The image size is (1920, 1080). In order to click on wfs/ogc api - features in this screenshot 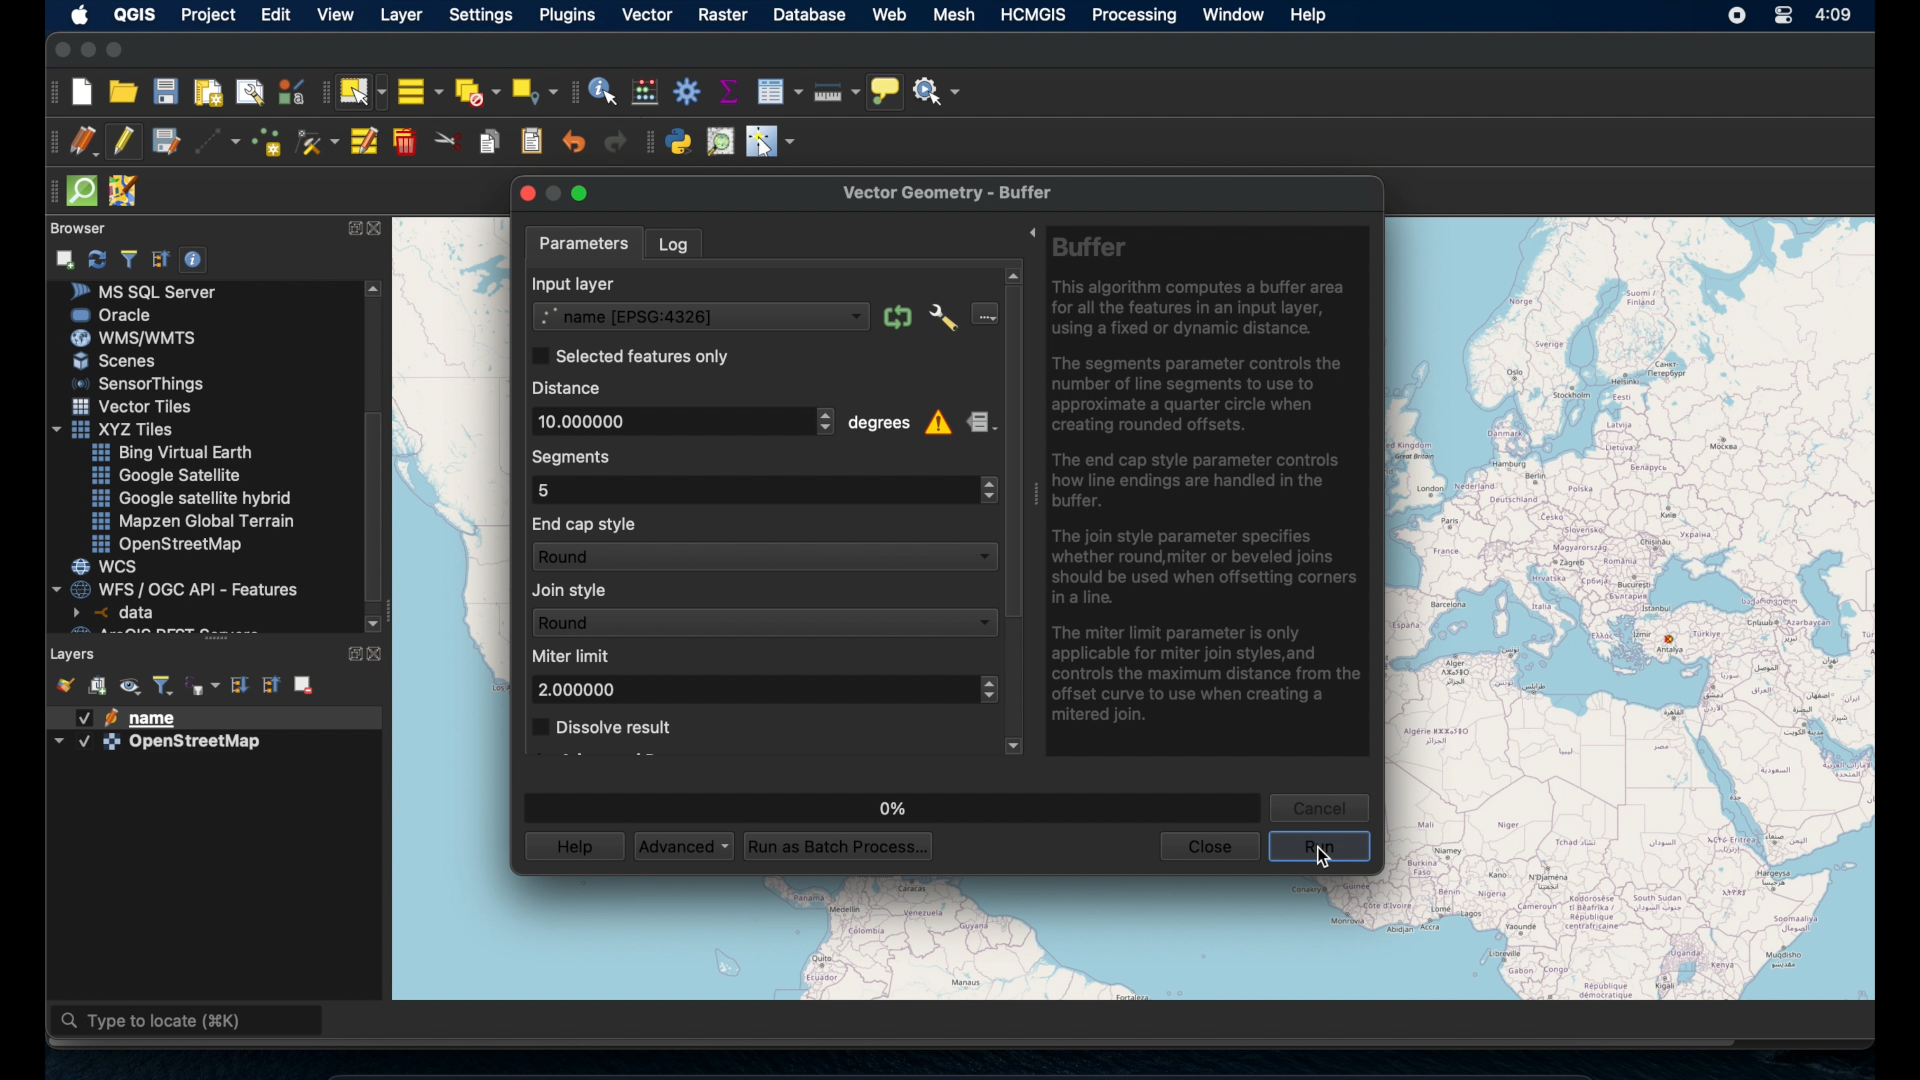, I will do `click(178, 588)`.